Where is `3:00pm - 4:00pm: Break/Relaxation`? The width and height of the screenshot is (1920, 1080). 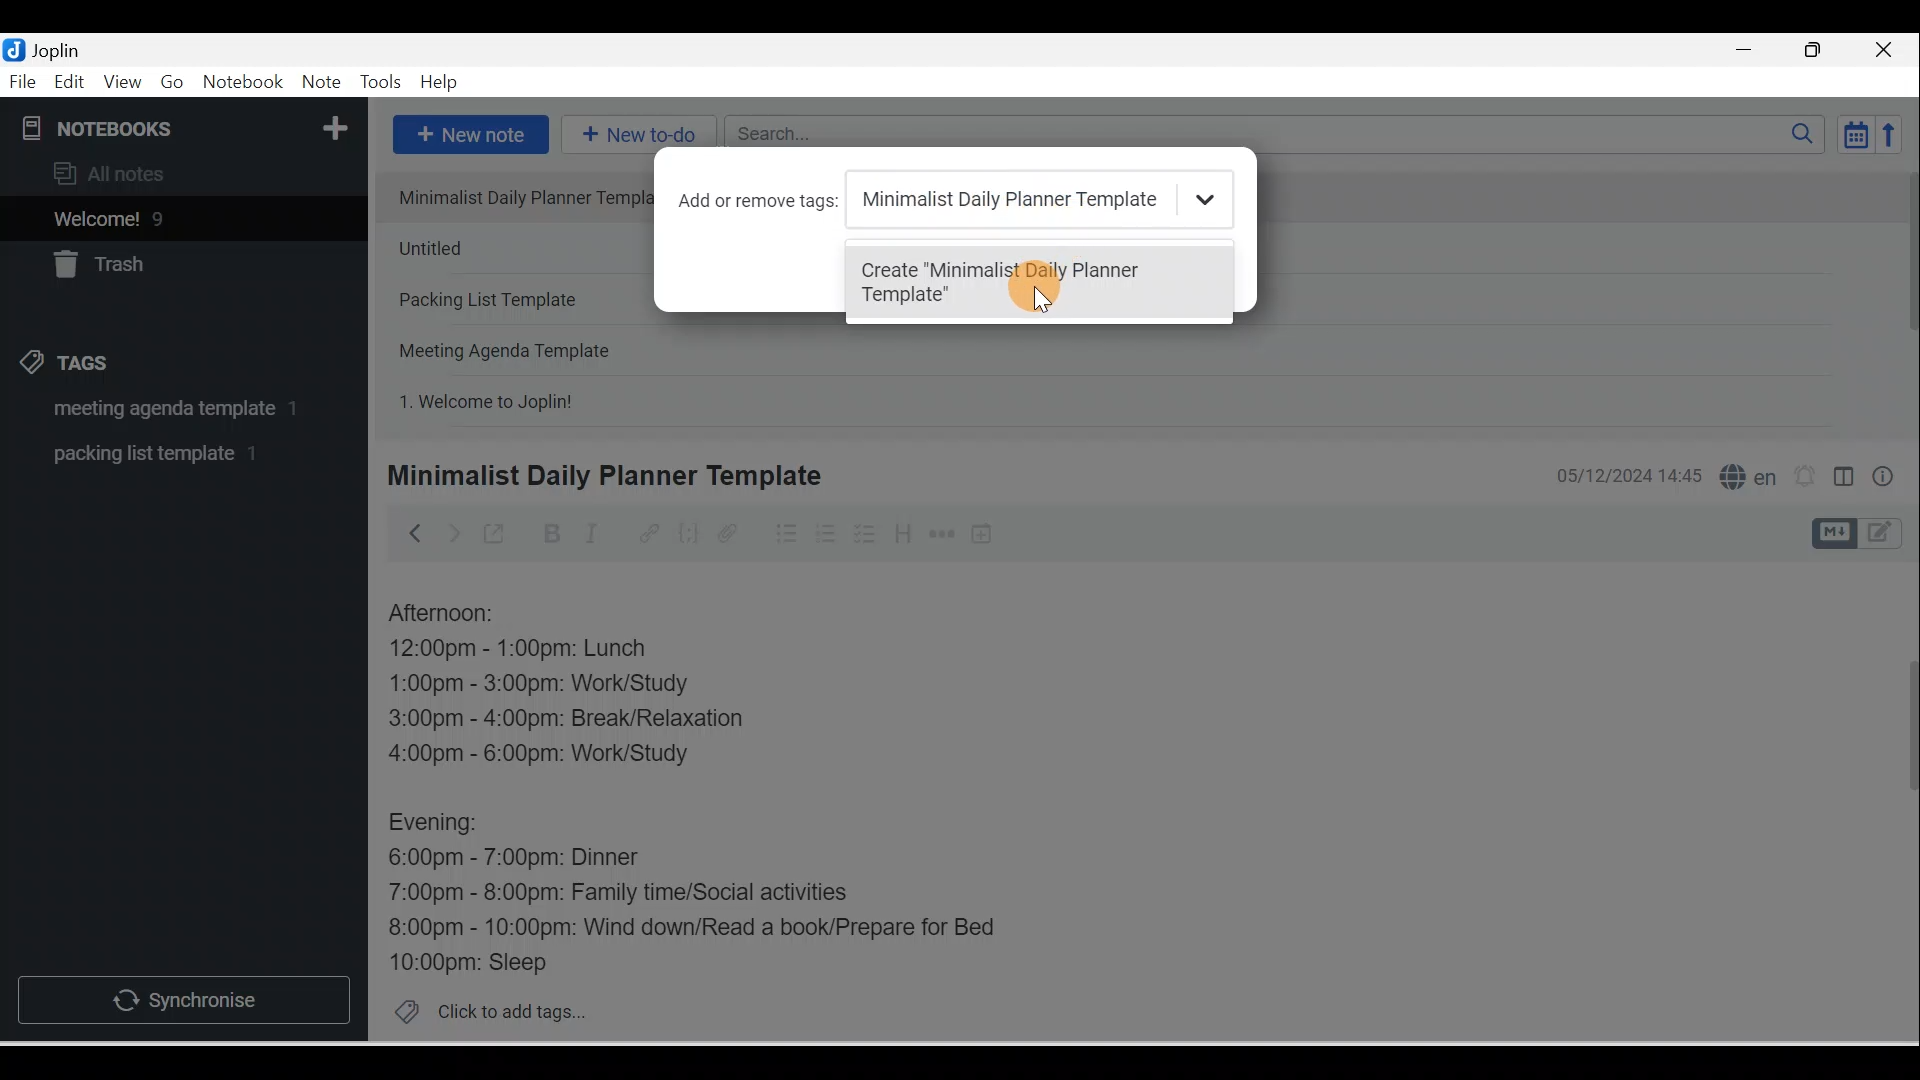
3:00pm - 4:00pm: Break/Relaxation is located at coordinates (609, 721).